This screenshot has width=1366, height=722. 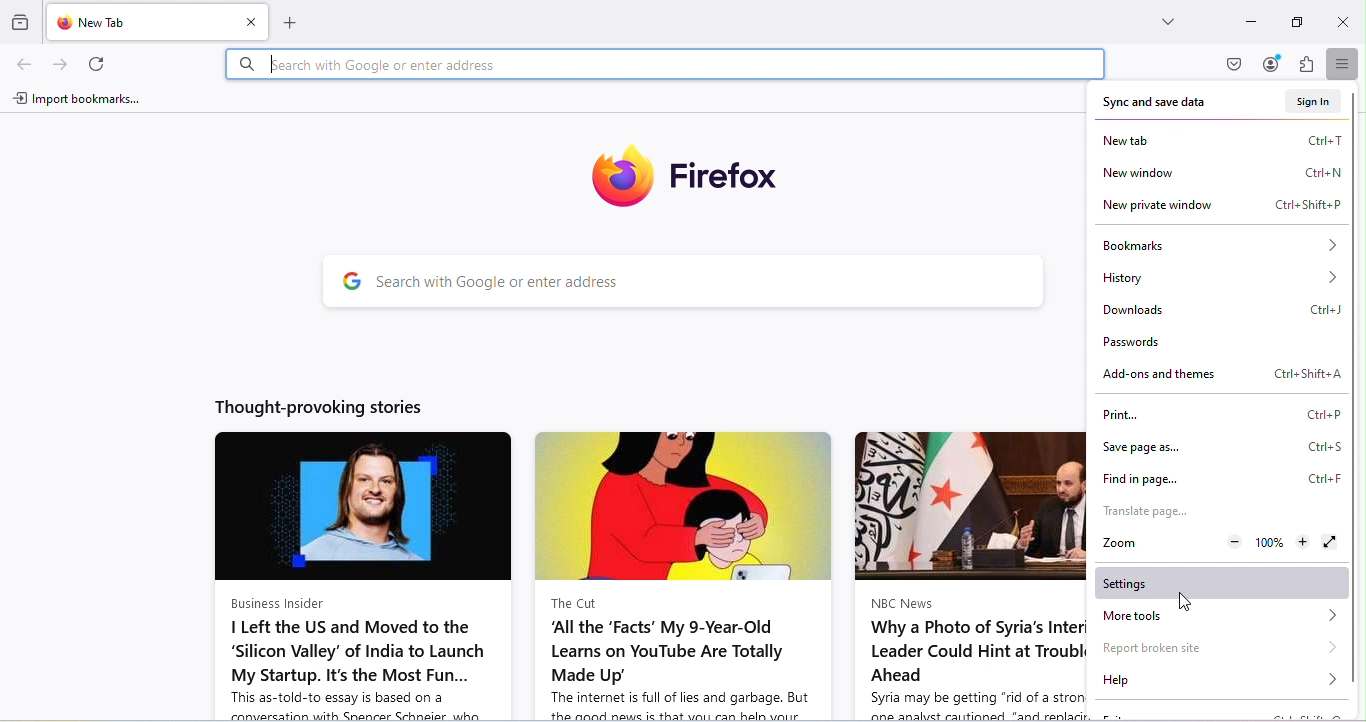 I want to click on Go forward one page, so click(x=64, y=67).